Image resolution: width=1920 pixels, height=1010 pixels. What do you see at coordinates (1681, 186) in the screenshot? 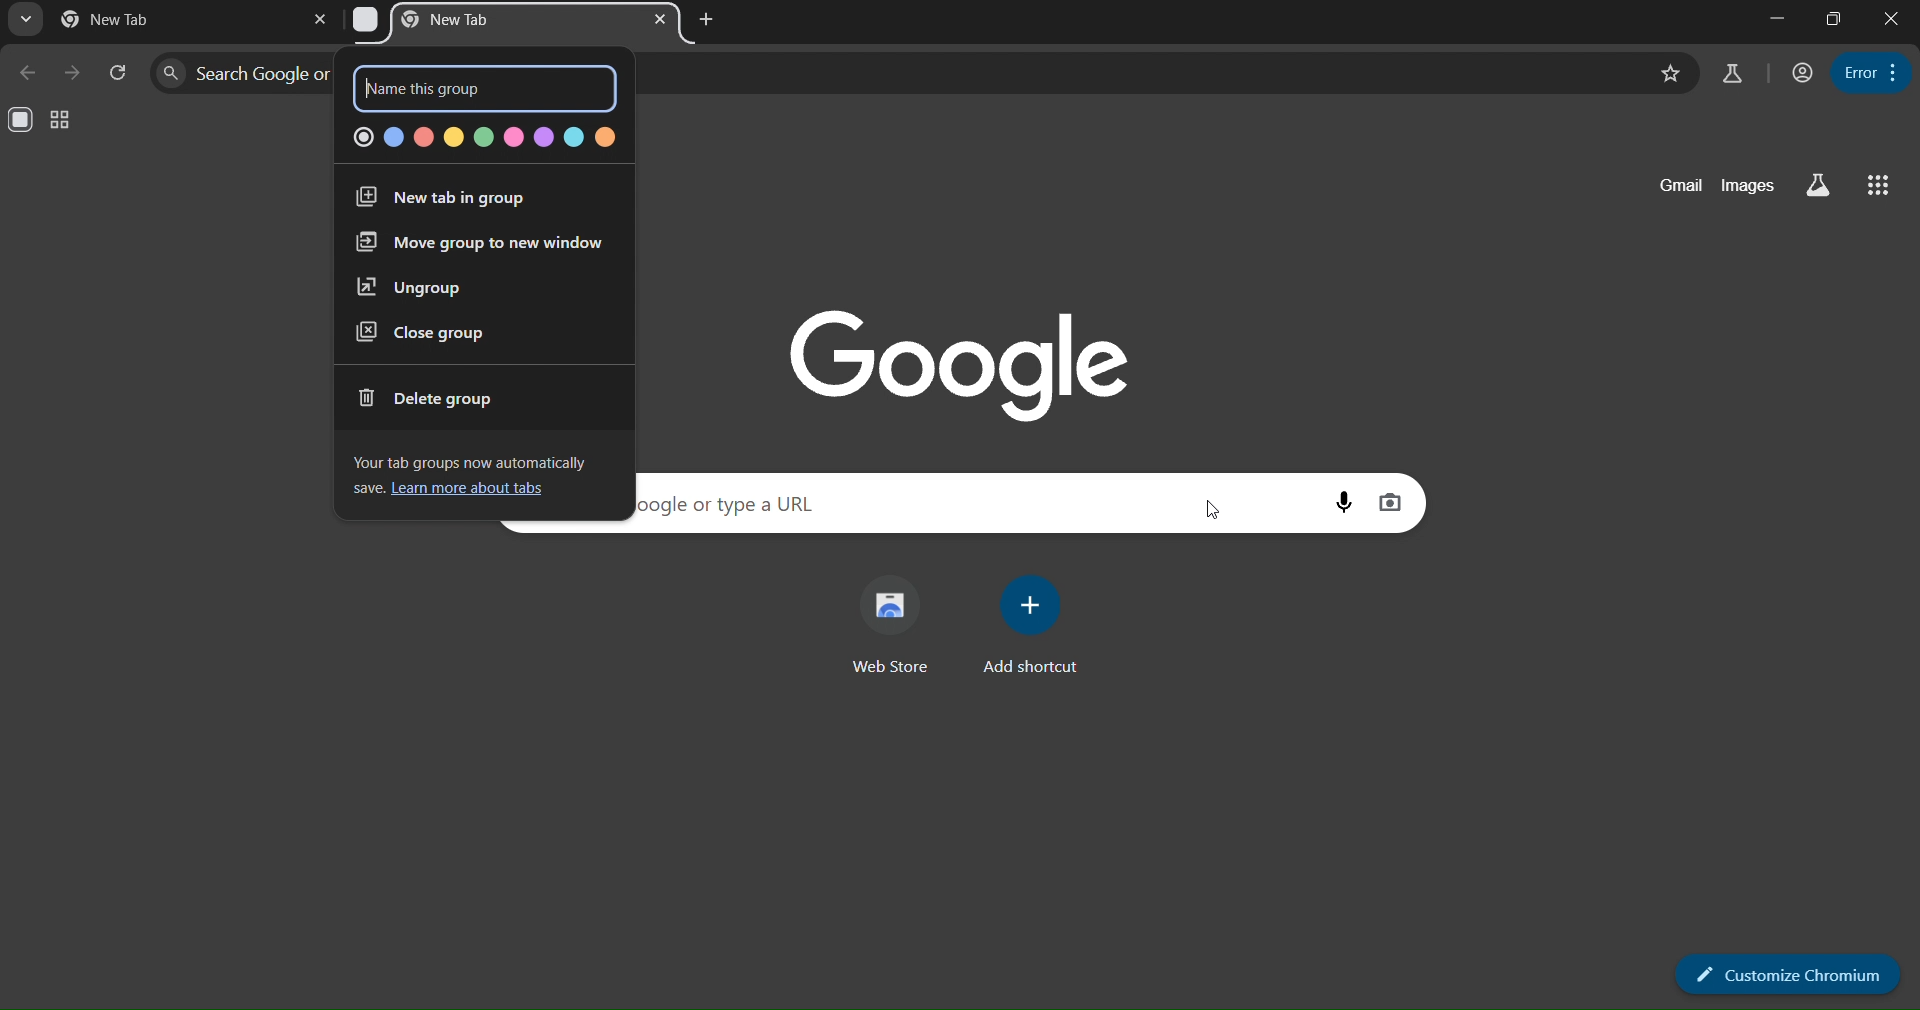
I see `gmail` at bounding box center [1681, 186].